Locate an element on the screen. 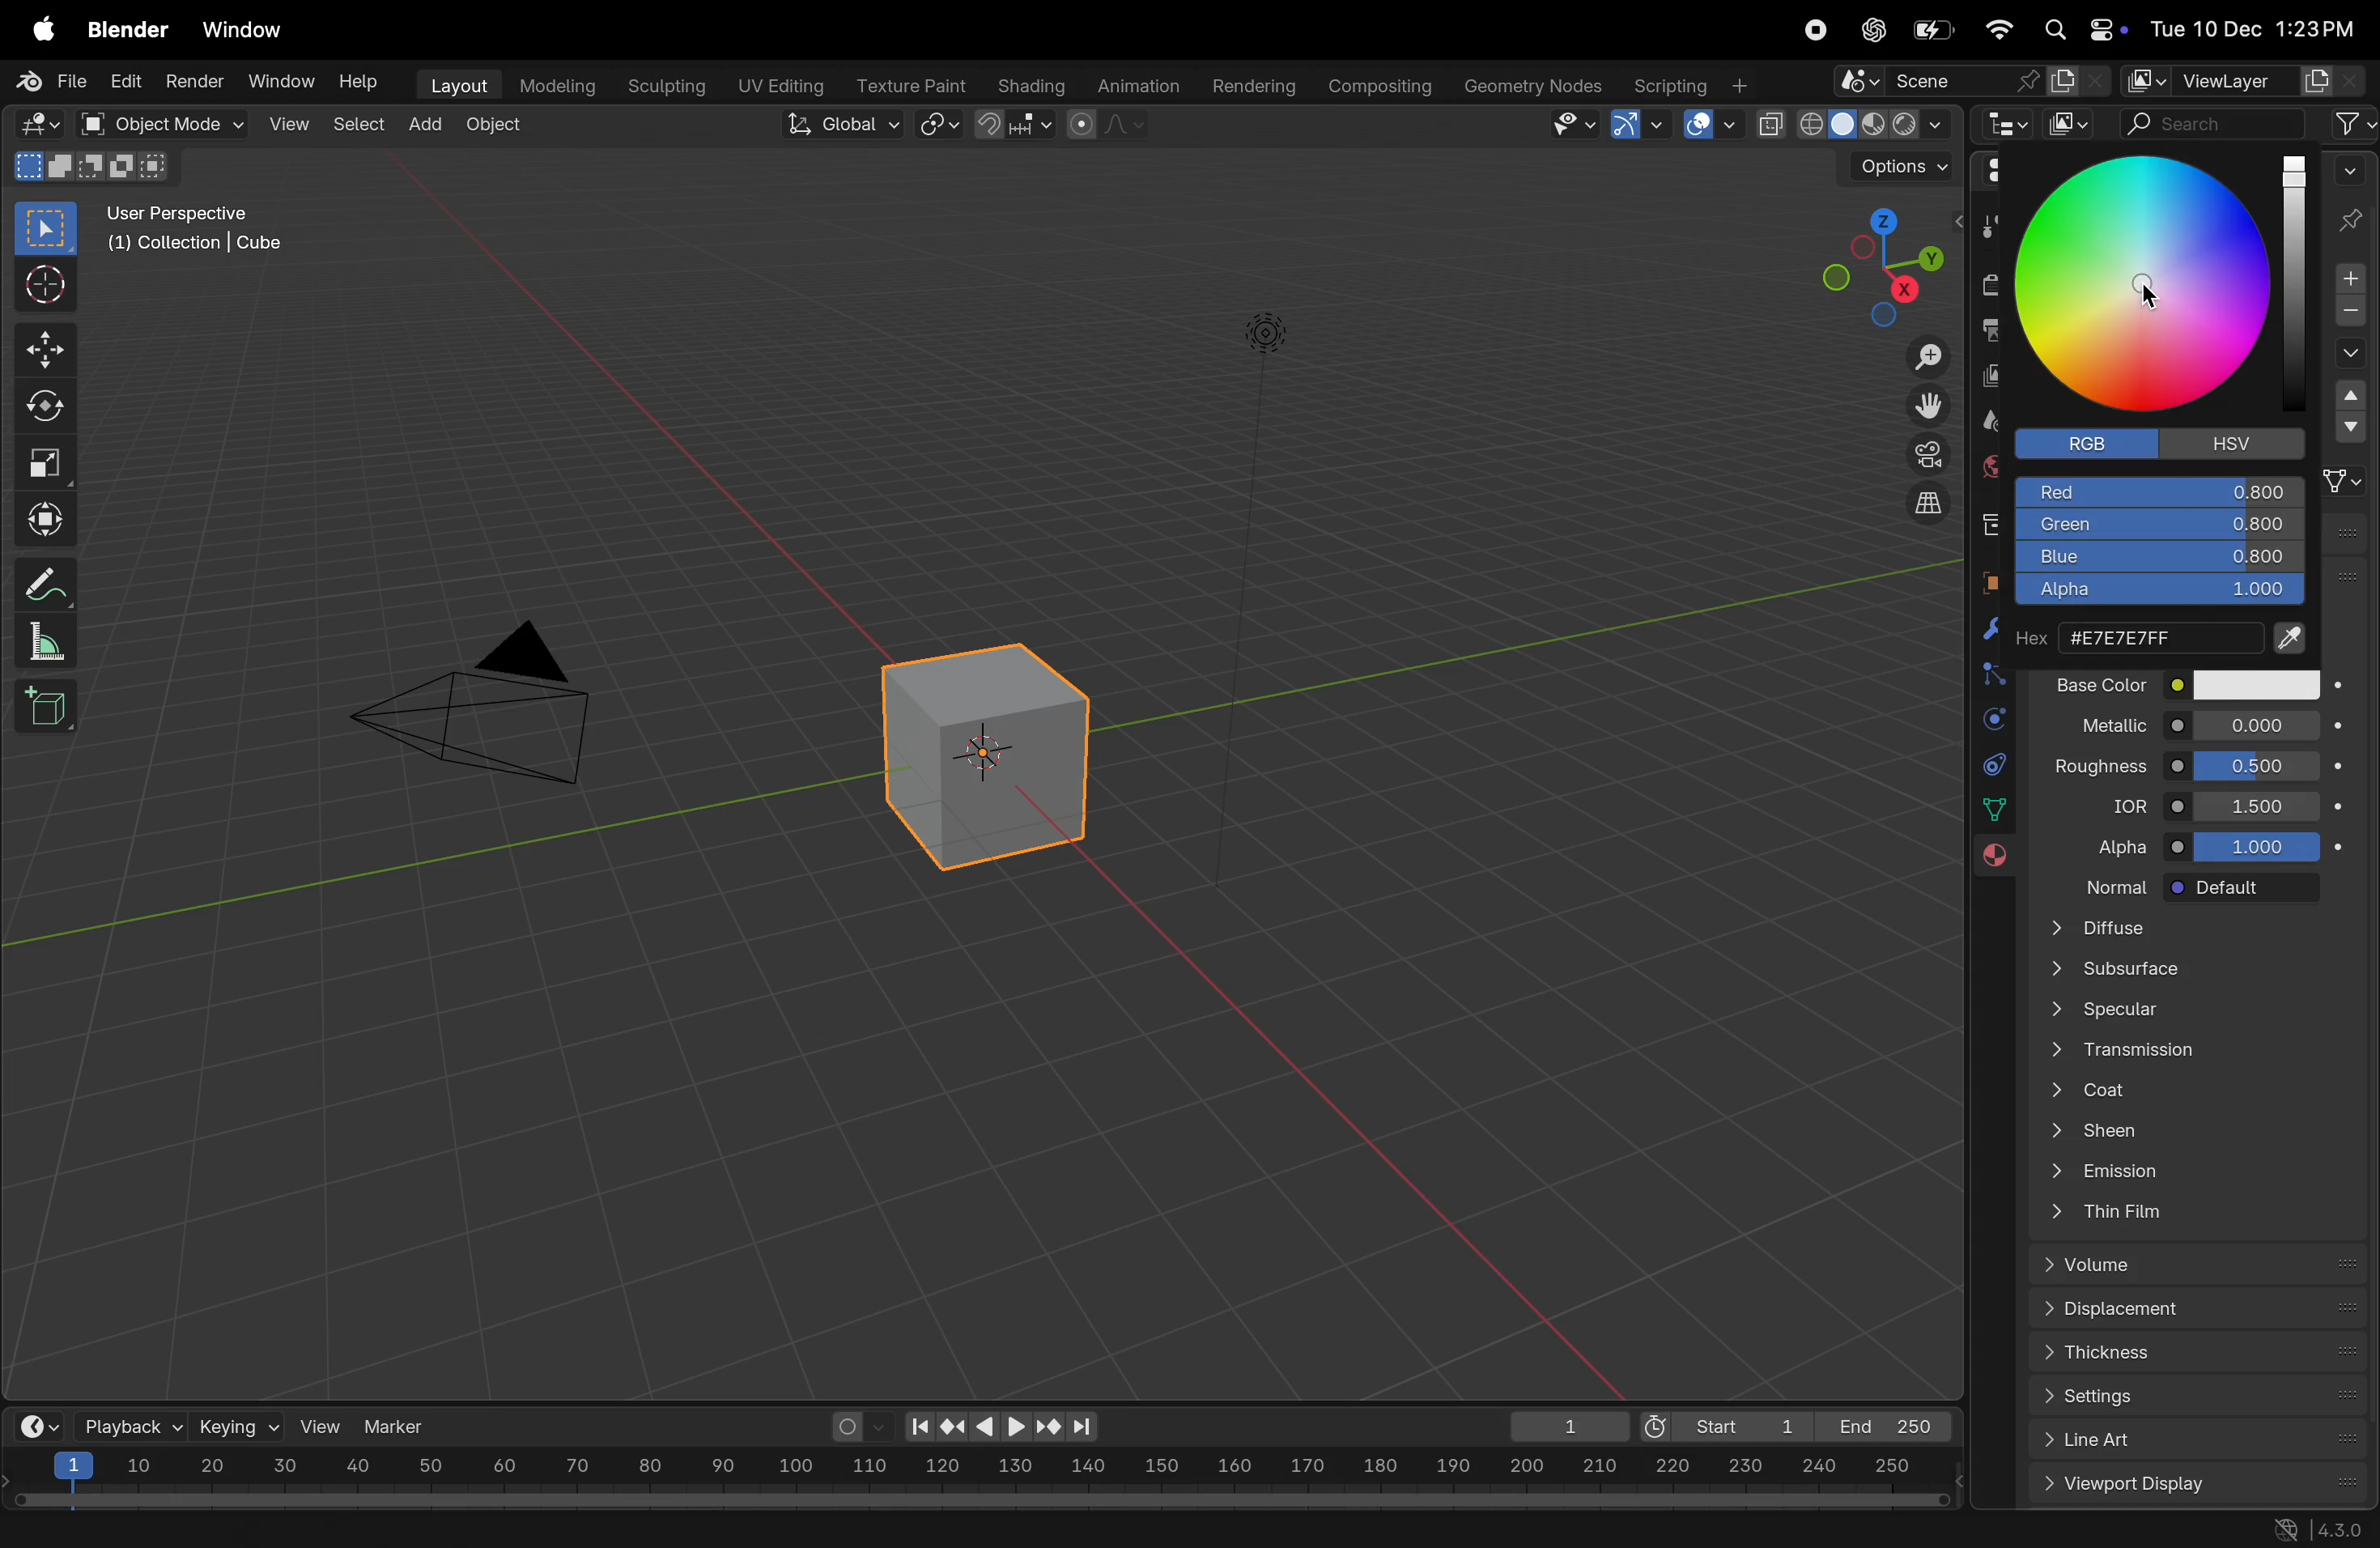 This screenshot has width=2380, height=1548. material is located at coordinates (1988, 859).